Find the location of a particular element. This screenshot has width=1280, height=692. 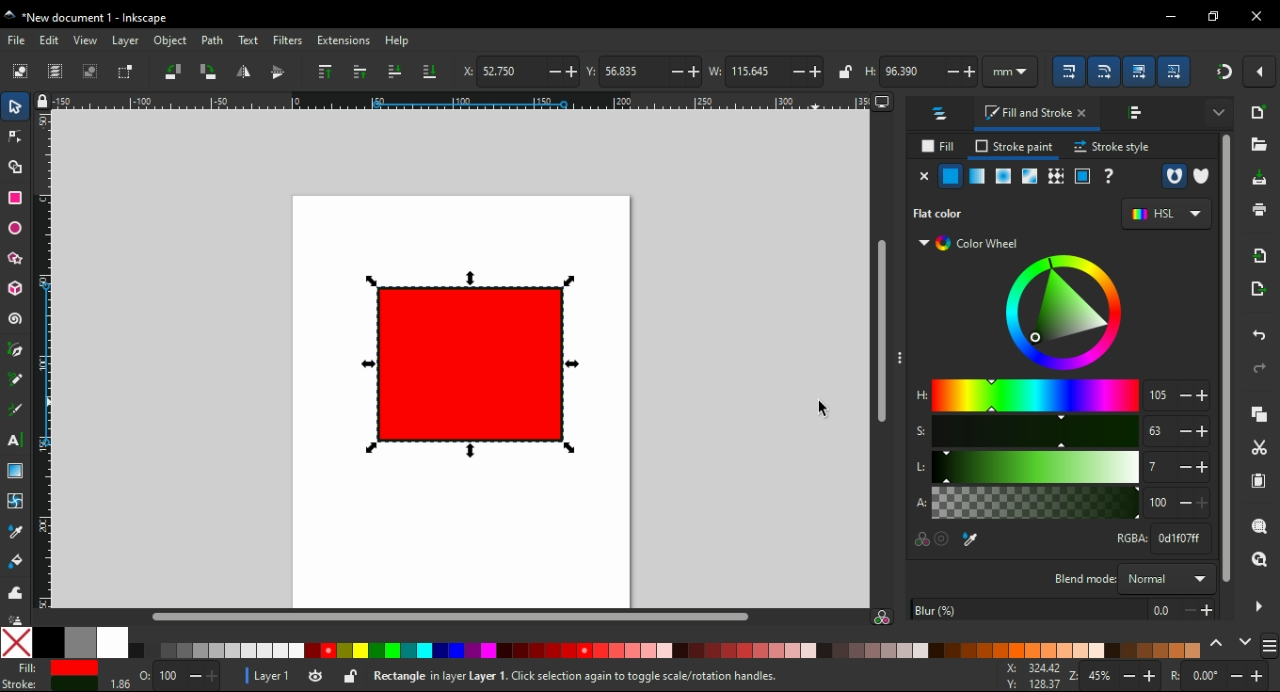

text is located at coordinates (249, 40).